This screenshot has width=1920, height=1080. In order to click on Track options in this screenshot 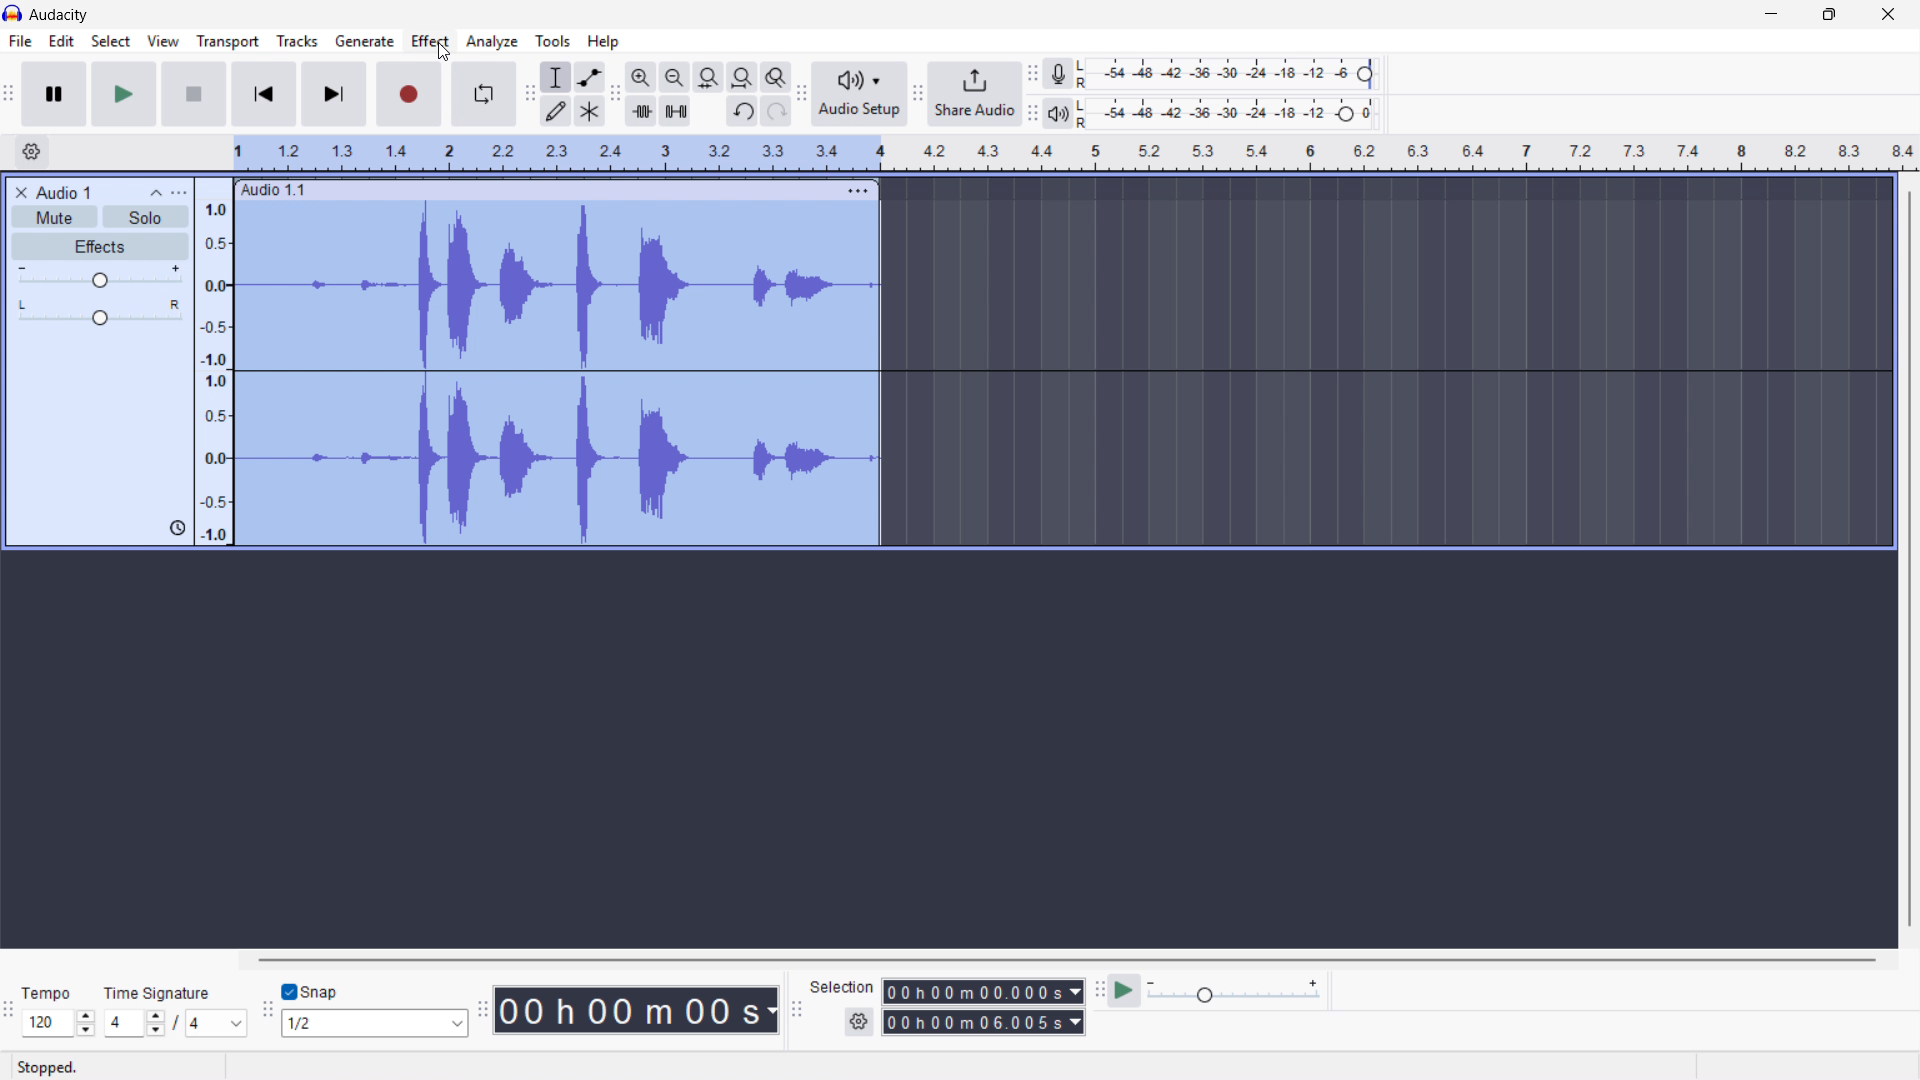, I will do `click(856, 188)`.